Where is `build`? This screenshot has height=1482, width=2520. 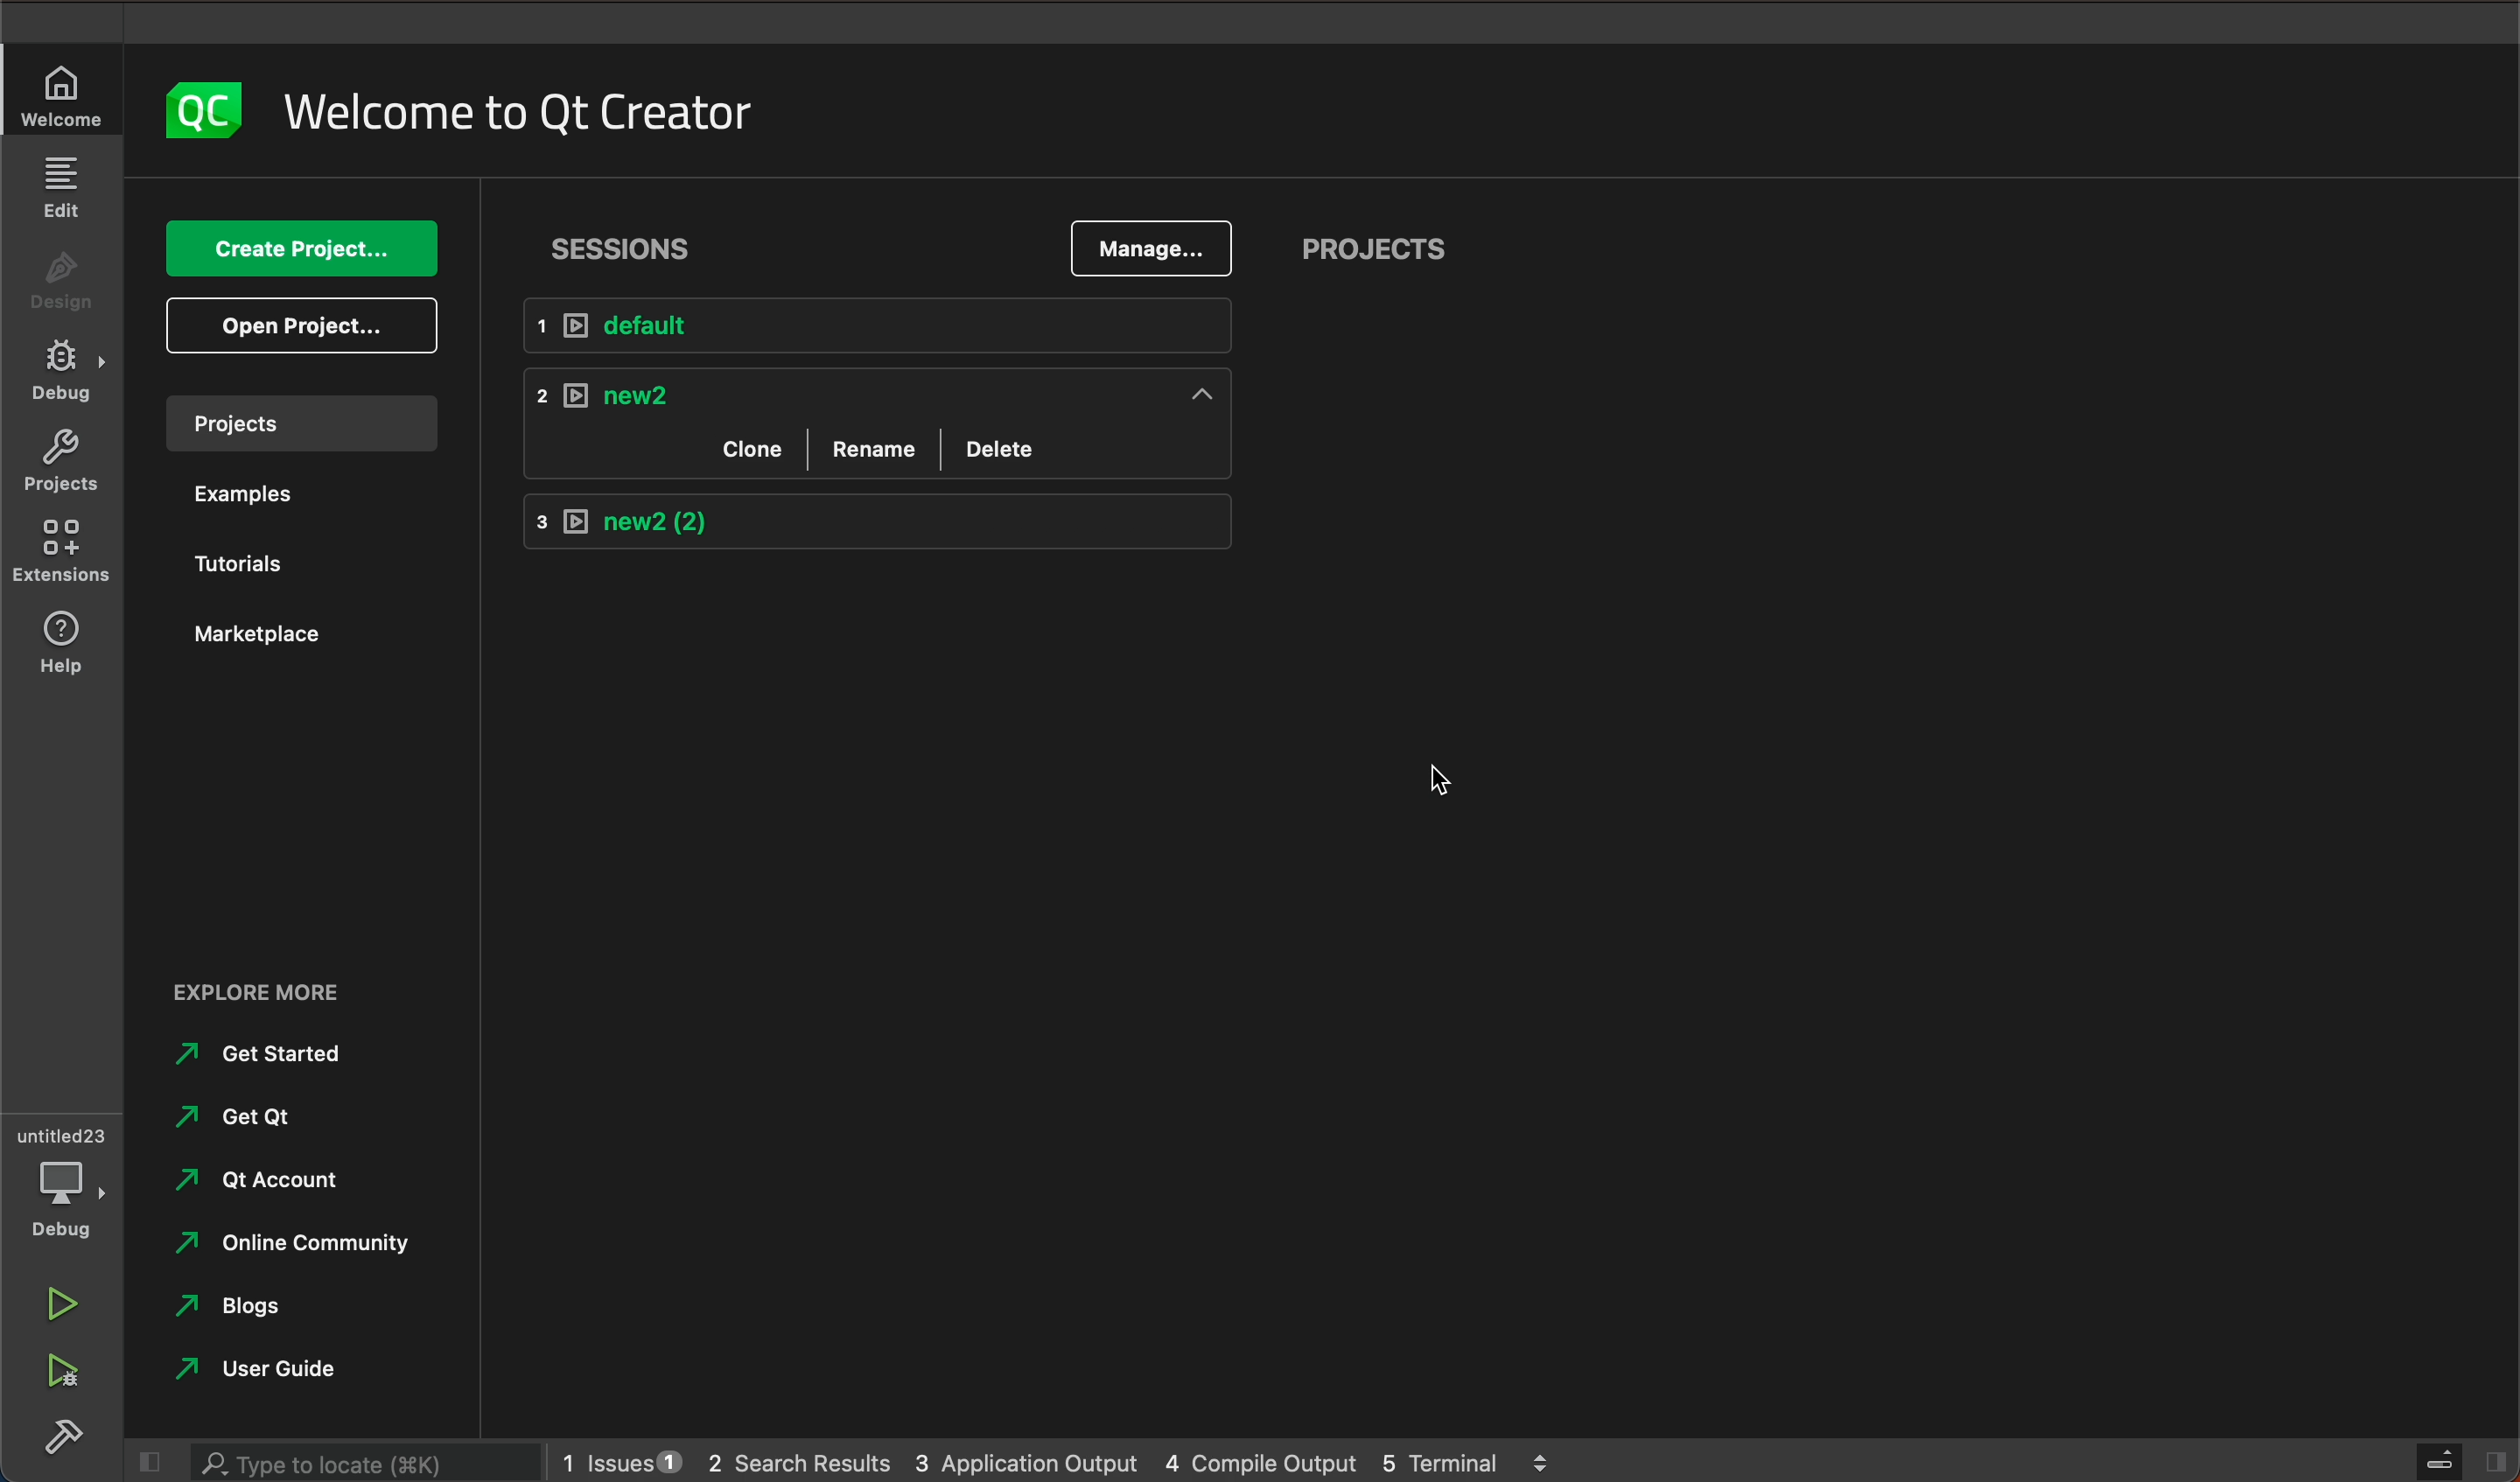 build is located at coordinates (59, 1435).